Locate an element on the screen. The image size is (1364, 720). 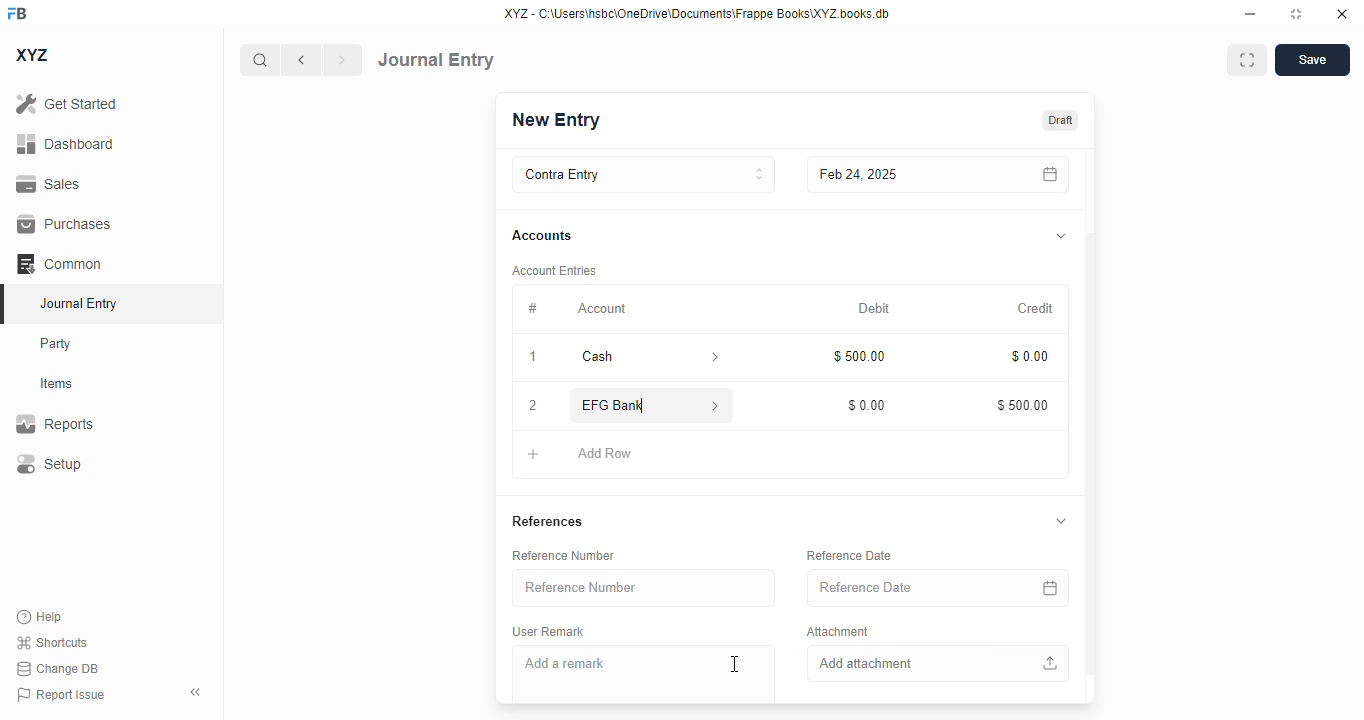
toggle sidebar is located at coordinates (197, 692).